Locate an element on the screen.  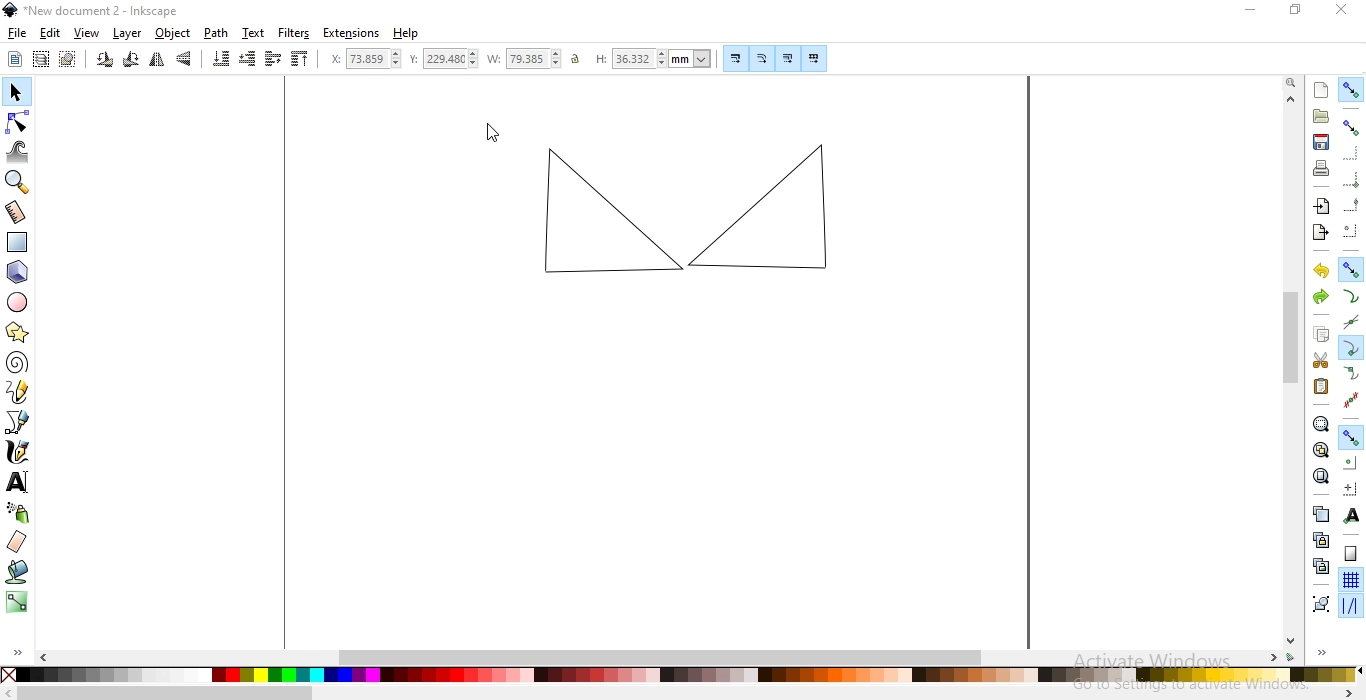
move patterns along with objects is located at coordinates (814, 56).